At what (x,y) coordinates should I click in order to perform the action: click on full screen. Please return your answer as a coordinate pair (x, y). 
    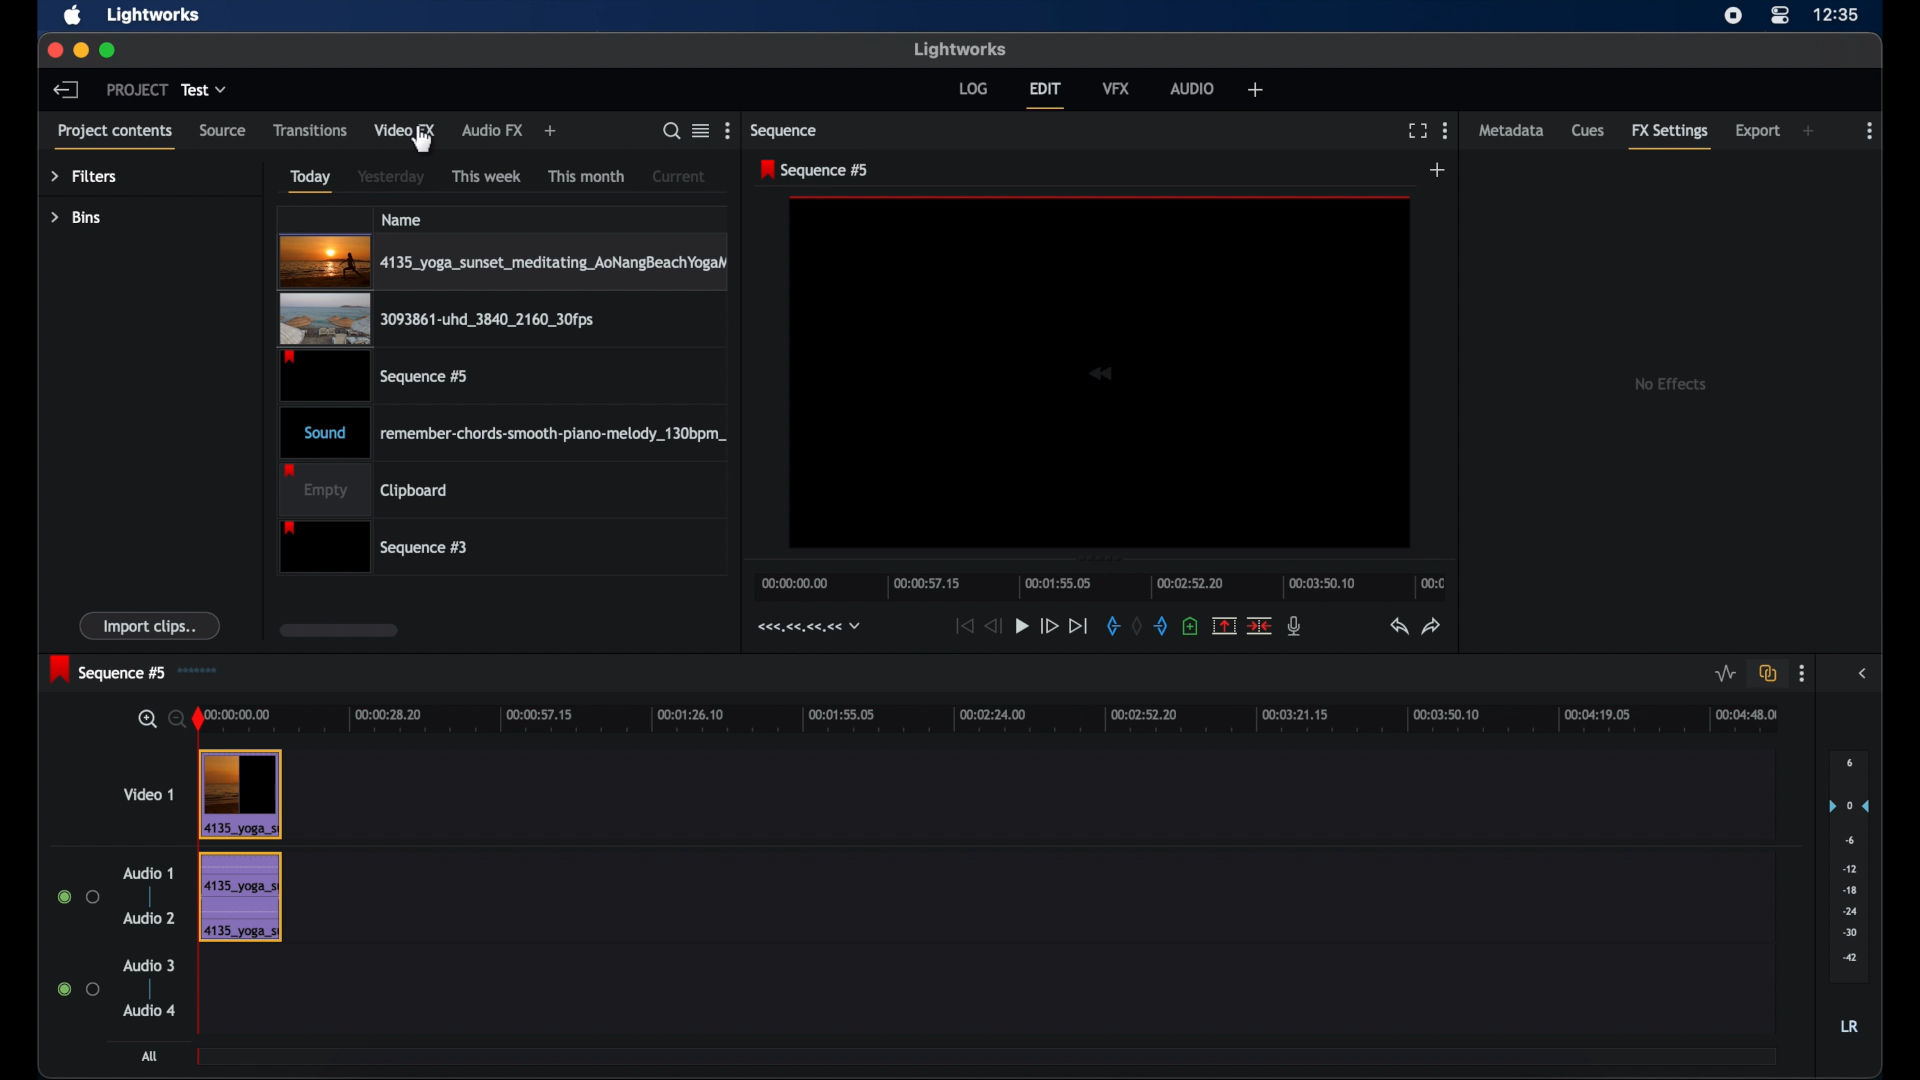
    Looking at the image, I should click on (1417, 131).